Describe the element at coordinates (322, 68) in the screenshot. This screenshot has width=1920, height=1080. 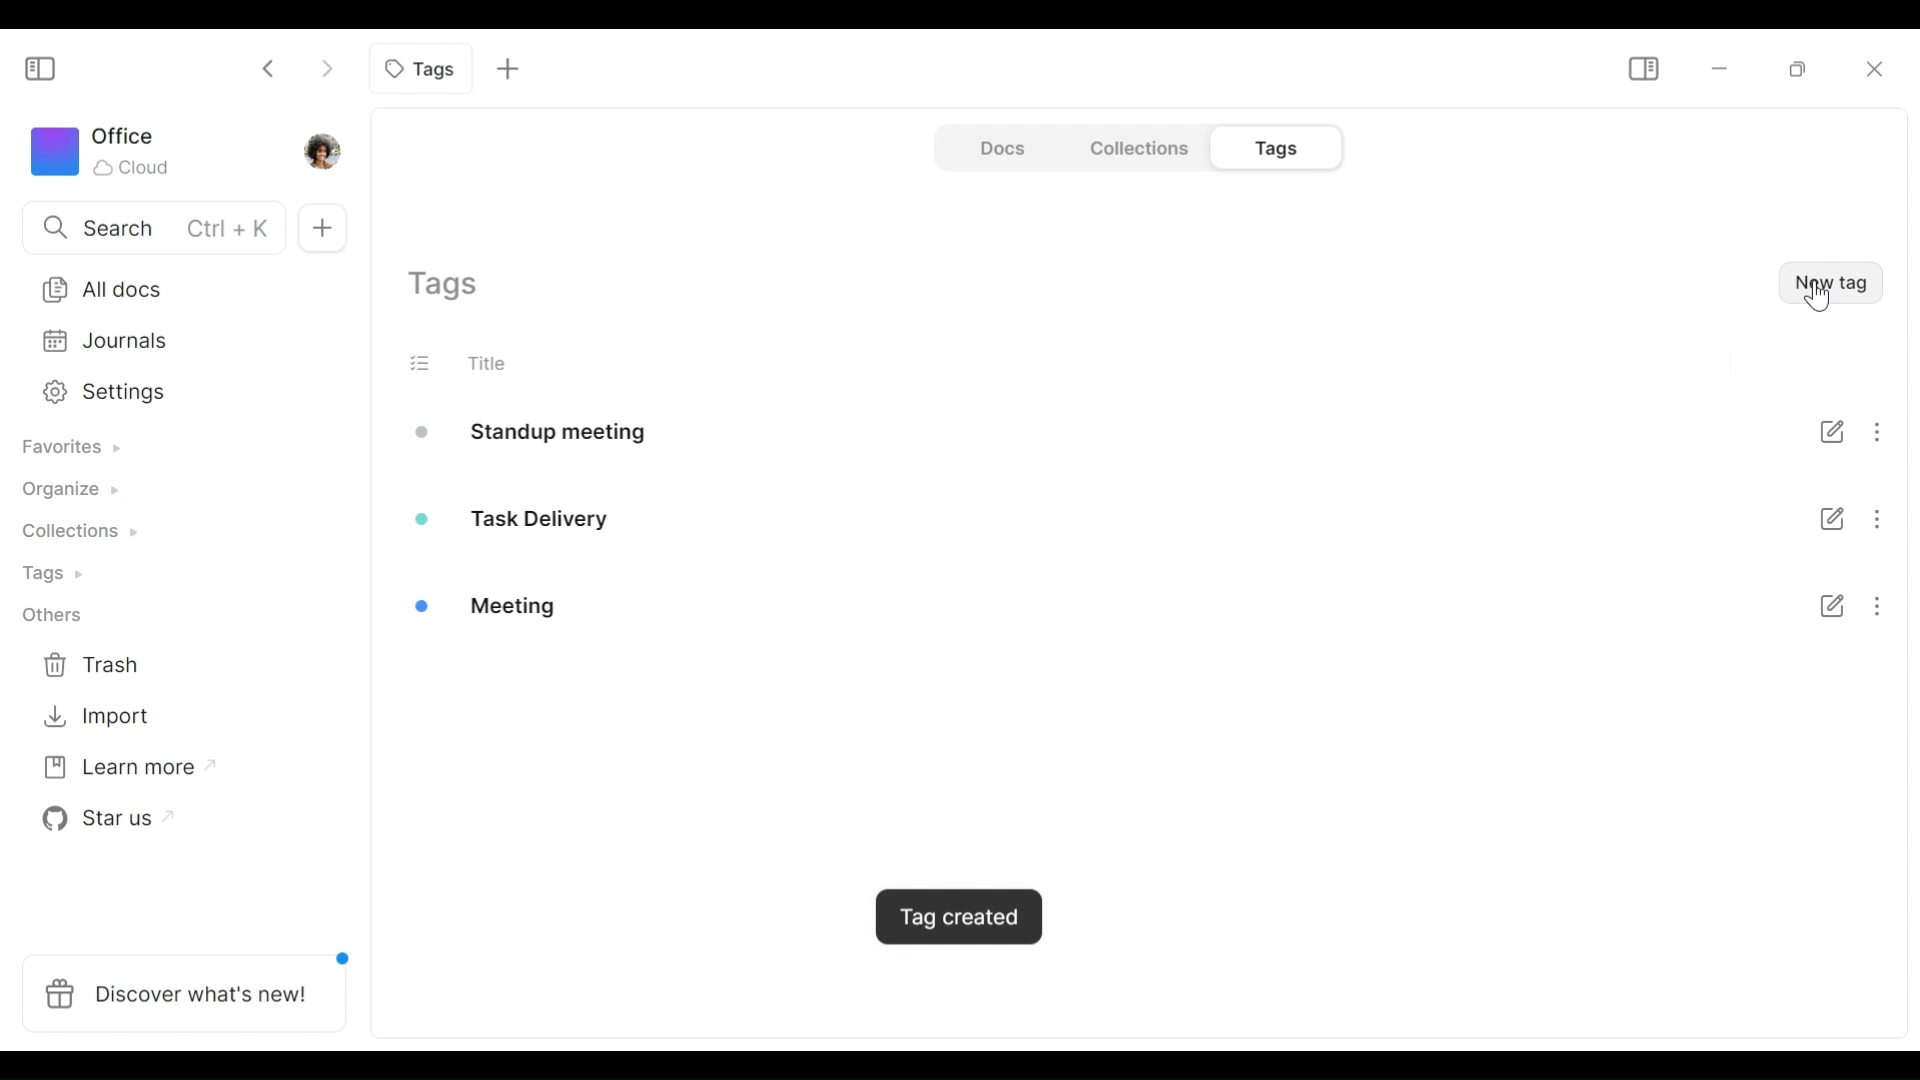
I see `Click to go forward` at that location.